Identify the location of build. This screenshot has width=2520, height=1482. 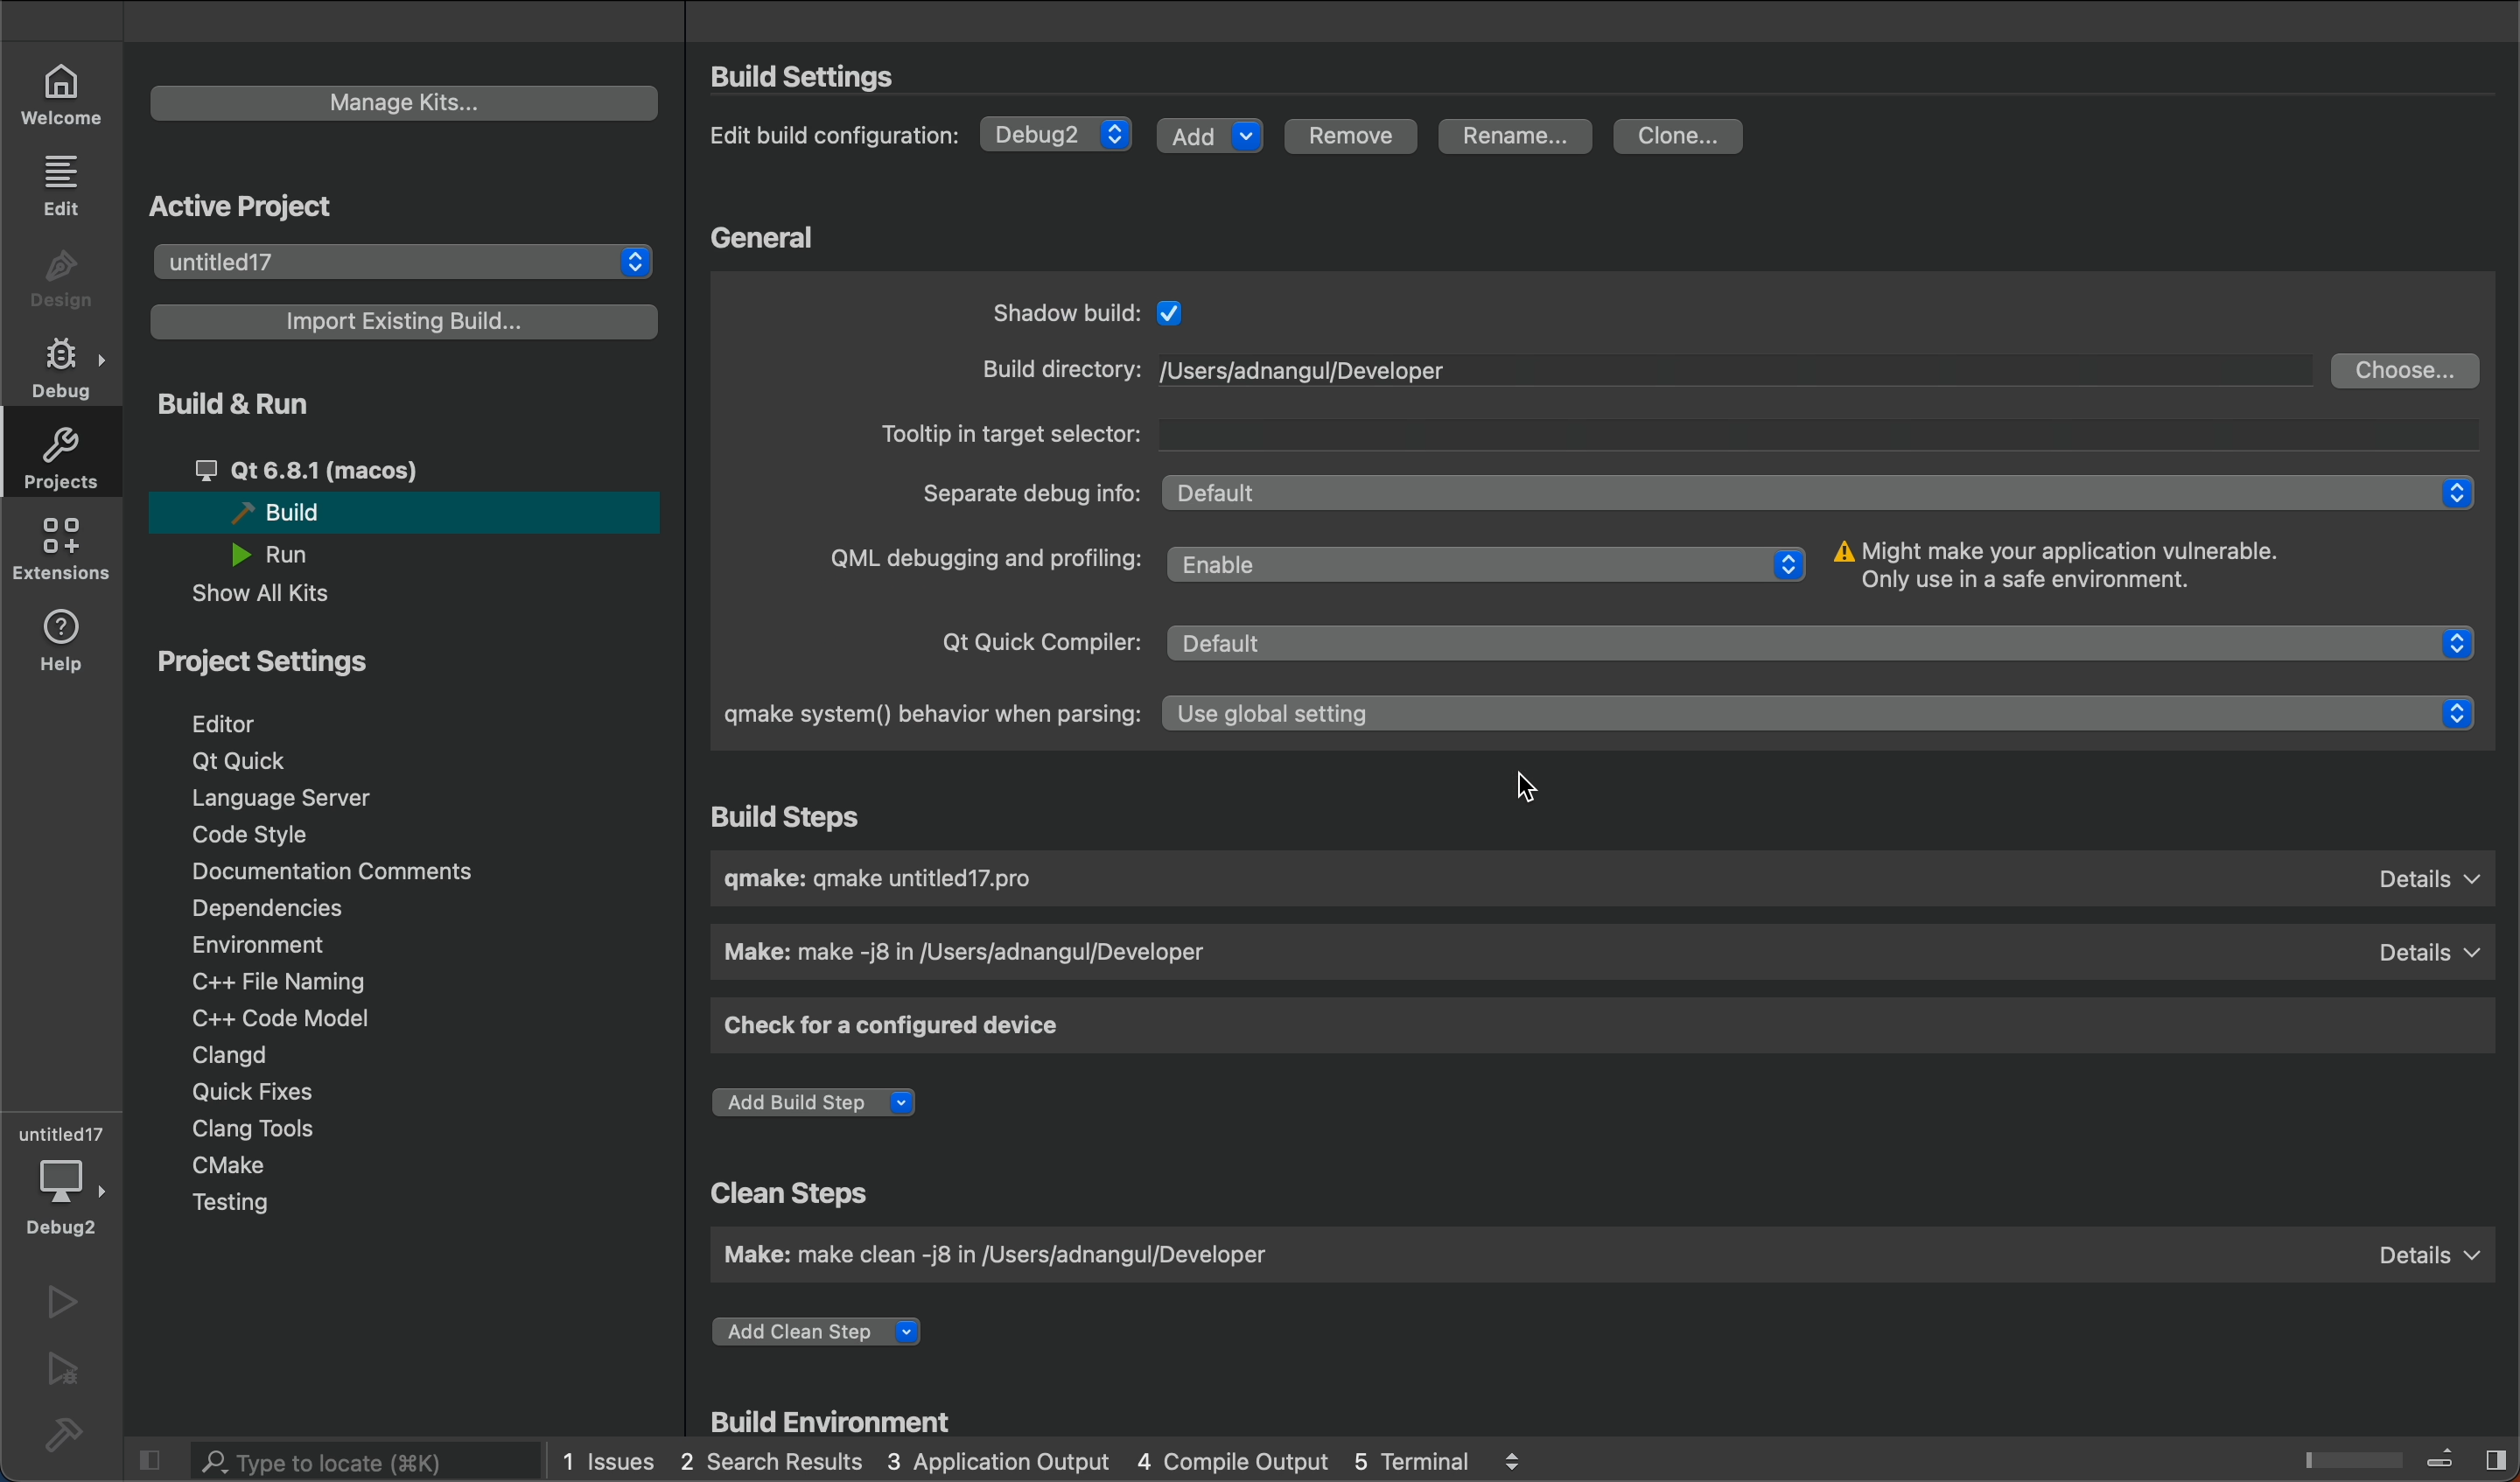
(312, 514).